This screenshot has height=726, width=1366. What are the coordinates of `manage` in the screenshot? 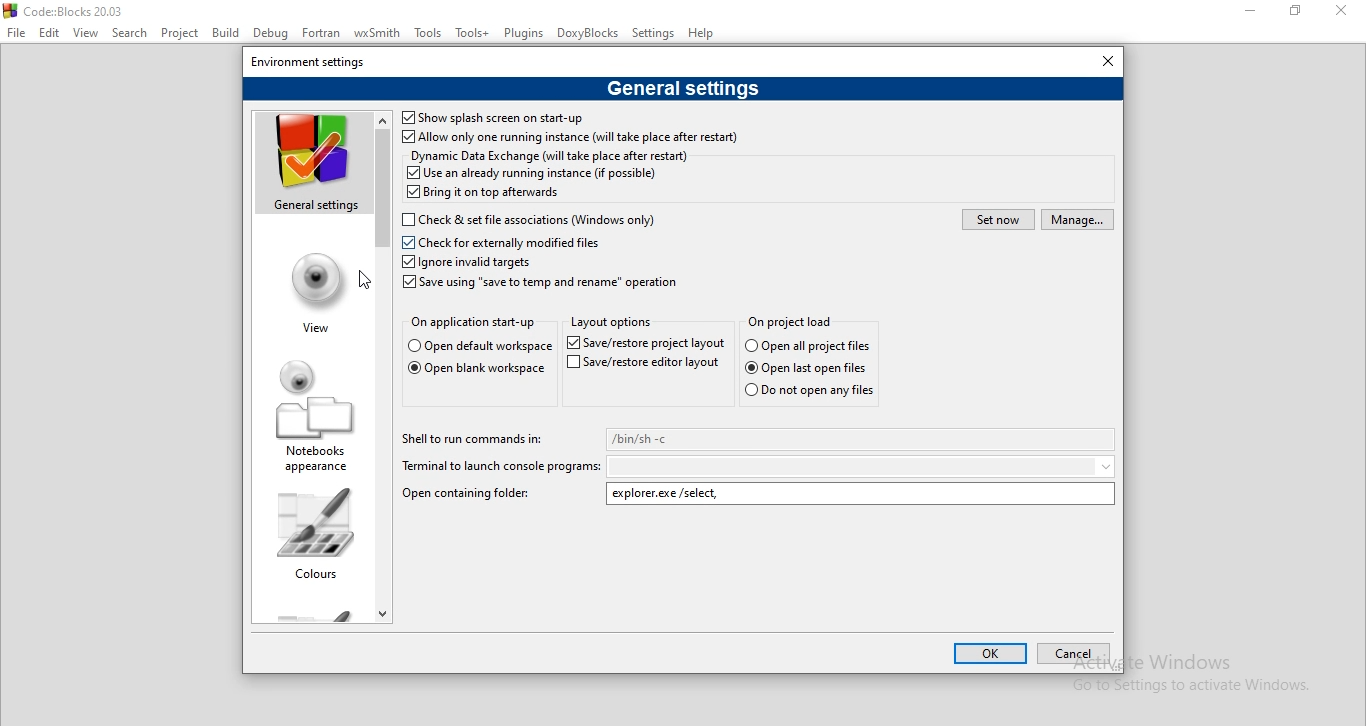 It's located at (1077, 221).